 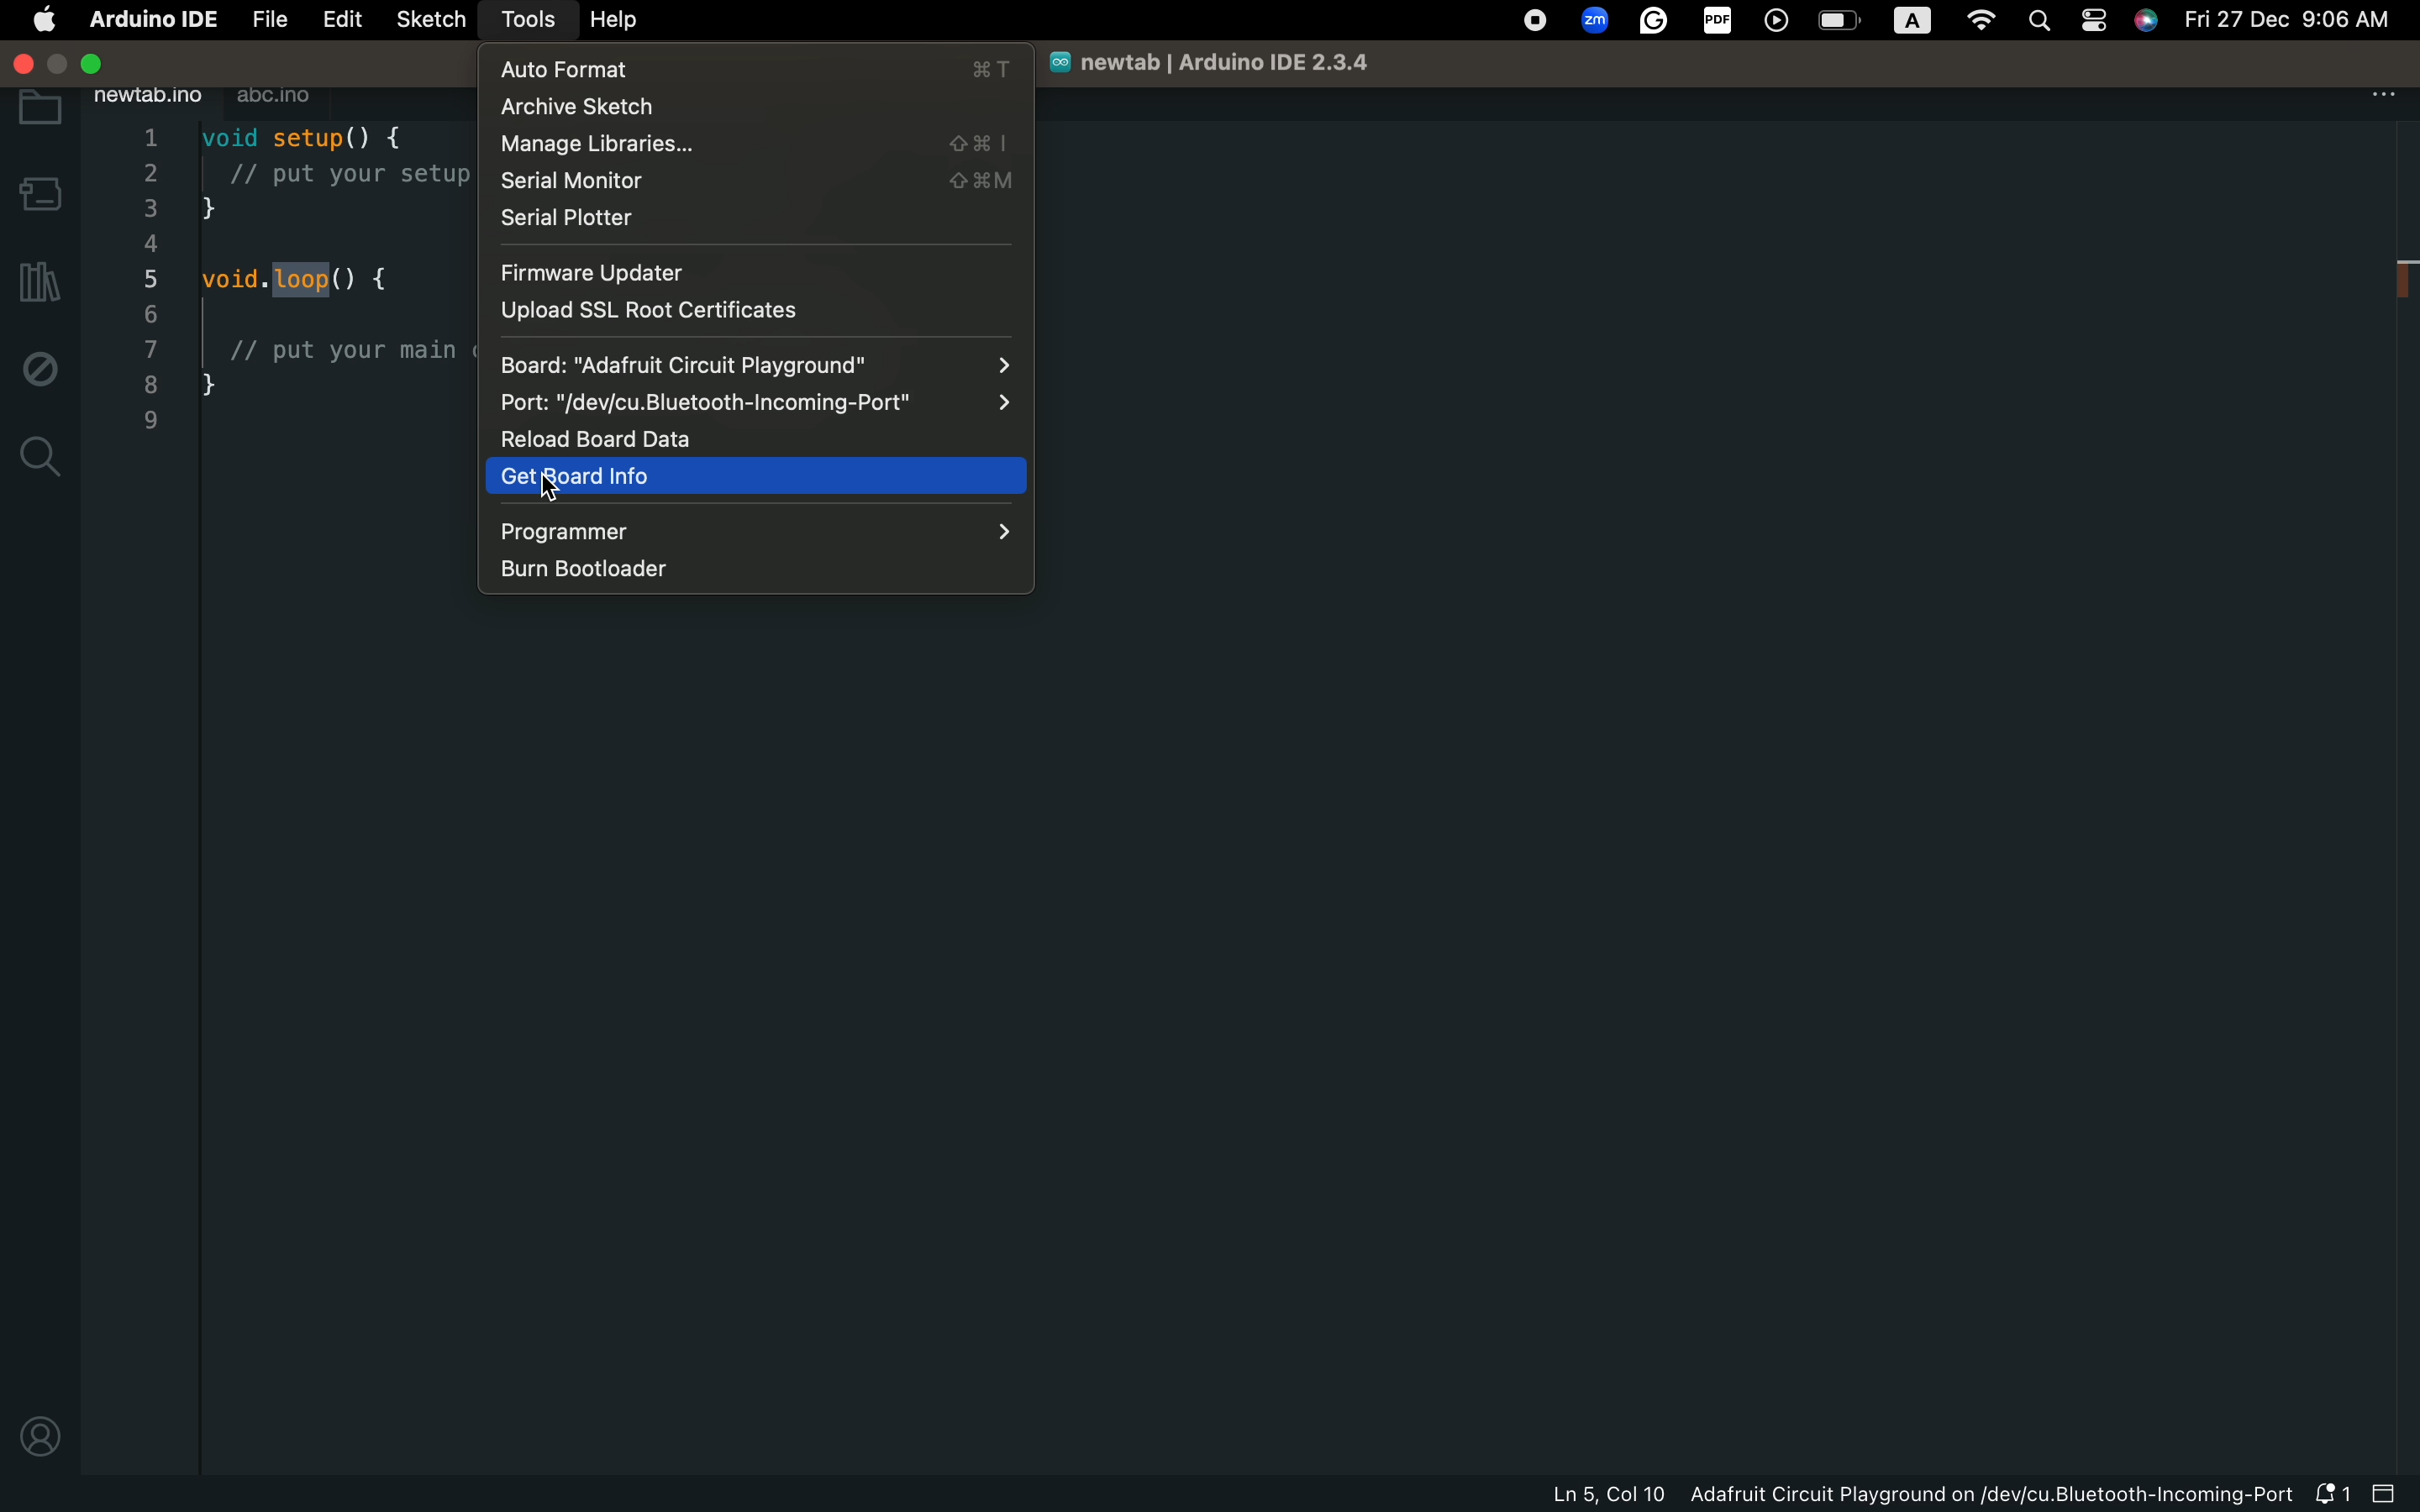 What do you see at coordinates (686, 310) in the screenshot?
I see `upload ssl root certificates` at bounding box center [686, 310].